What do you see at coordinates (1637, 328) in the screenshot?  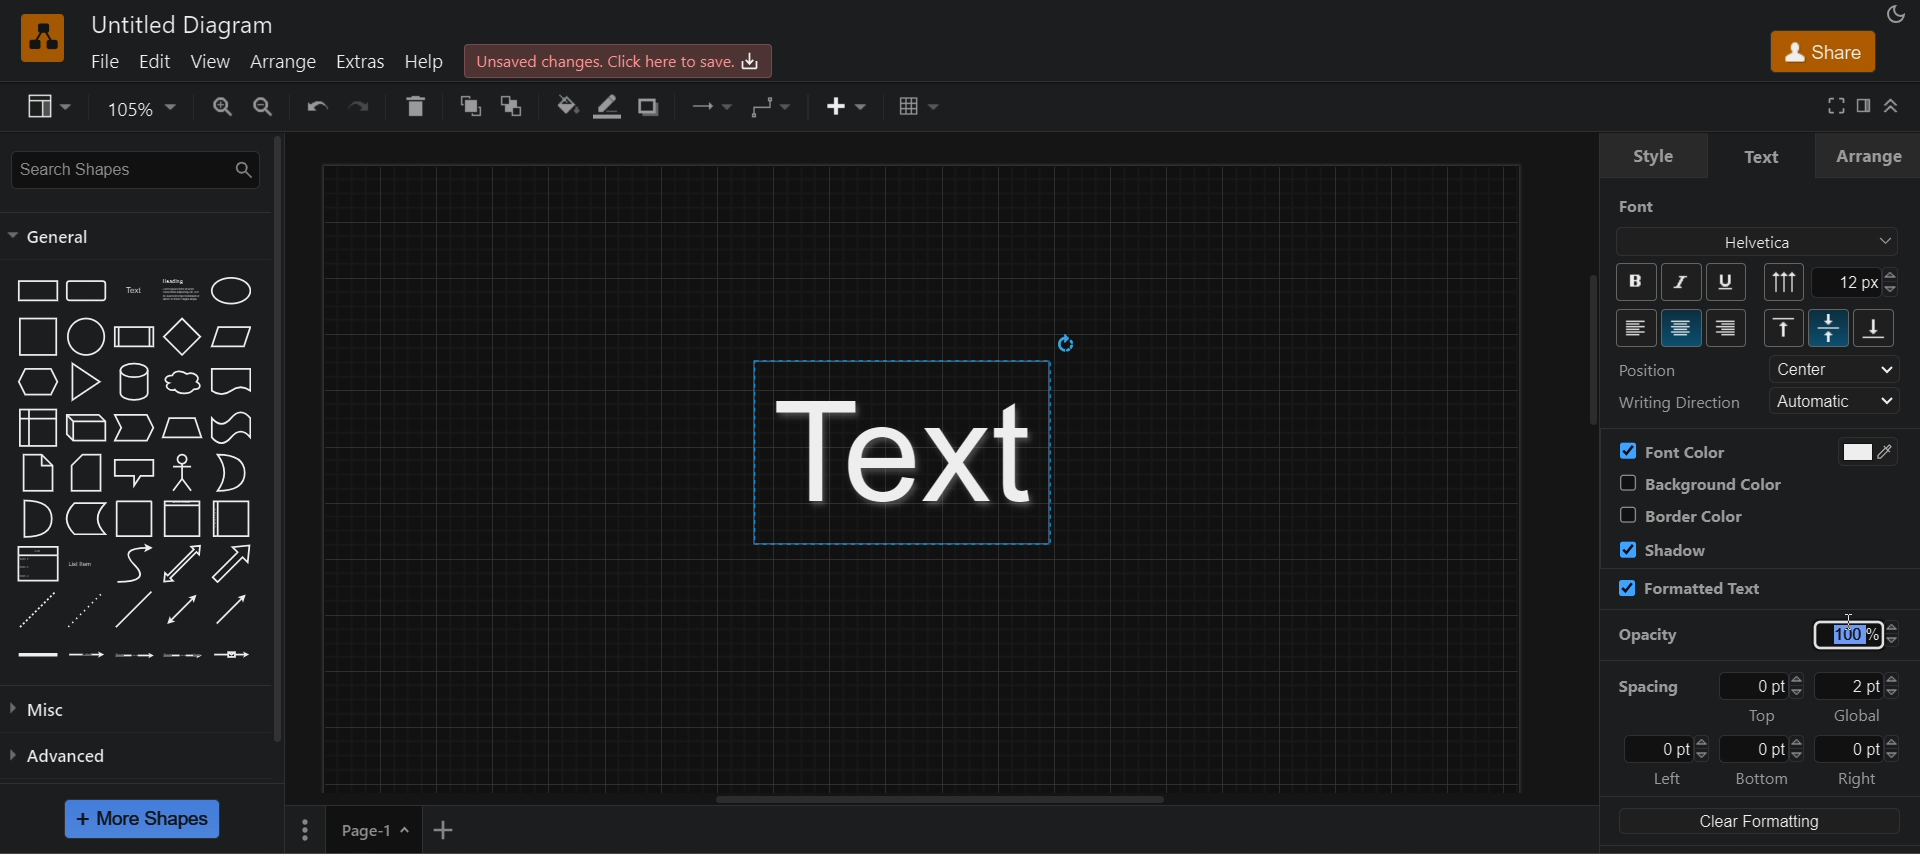 I see `left` at bounding box center [1637, 328].